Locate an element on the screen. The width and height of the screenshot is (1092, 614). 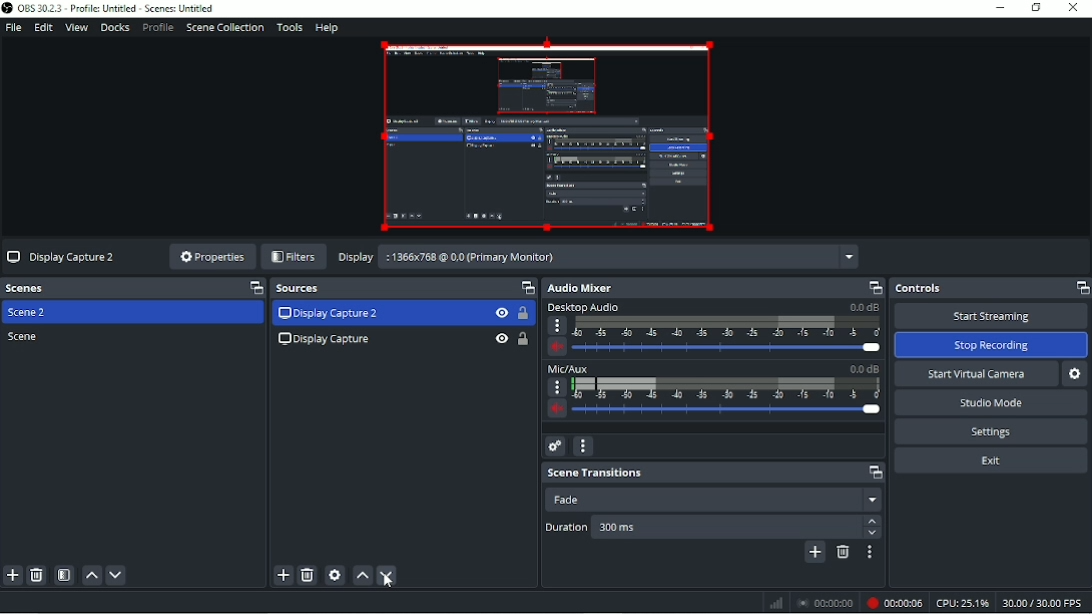
Open scene filters is located at coordinates (62, 575).